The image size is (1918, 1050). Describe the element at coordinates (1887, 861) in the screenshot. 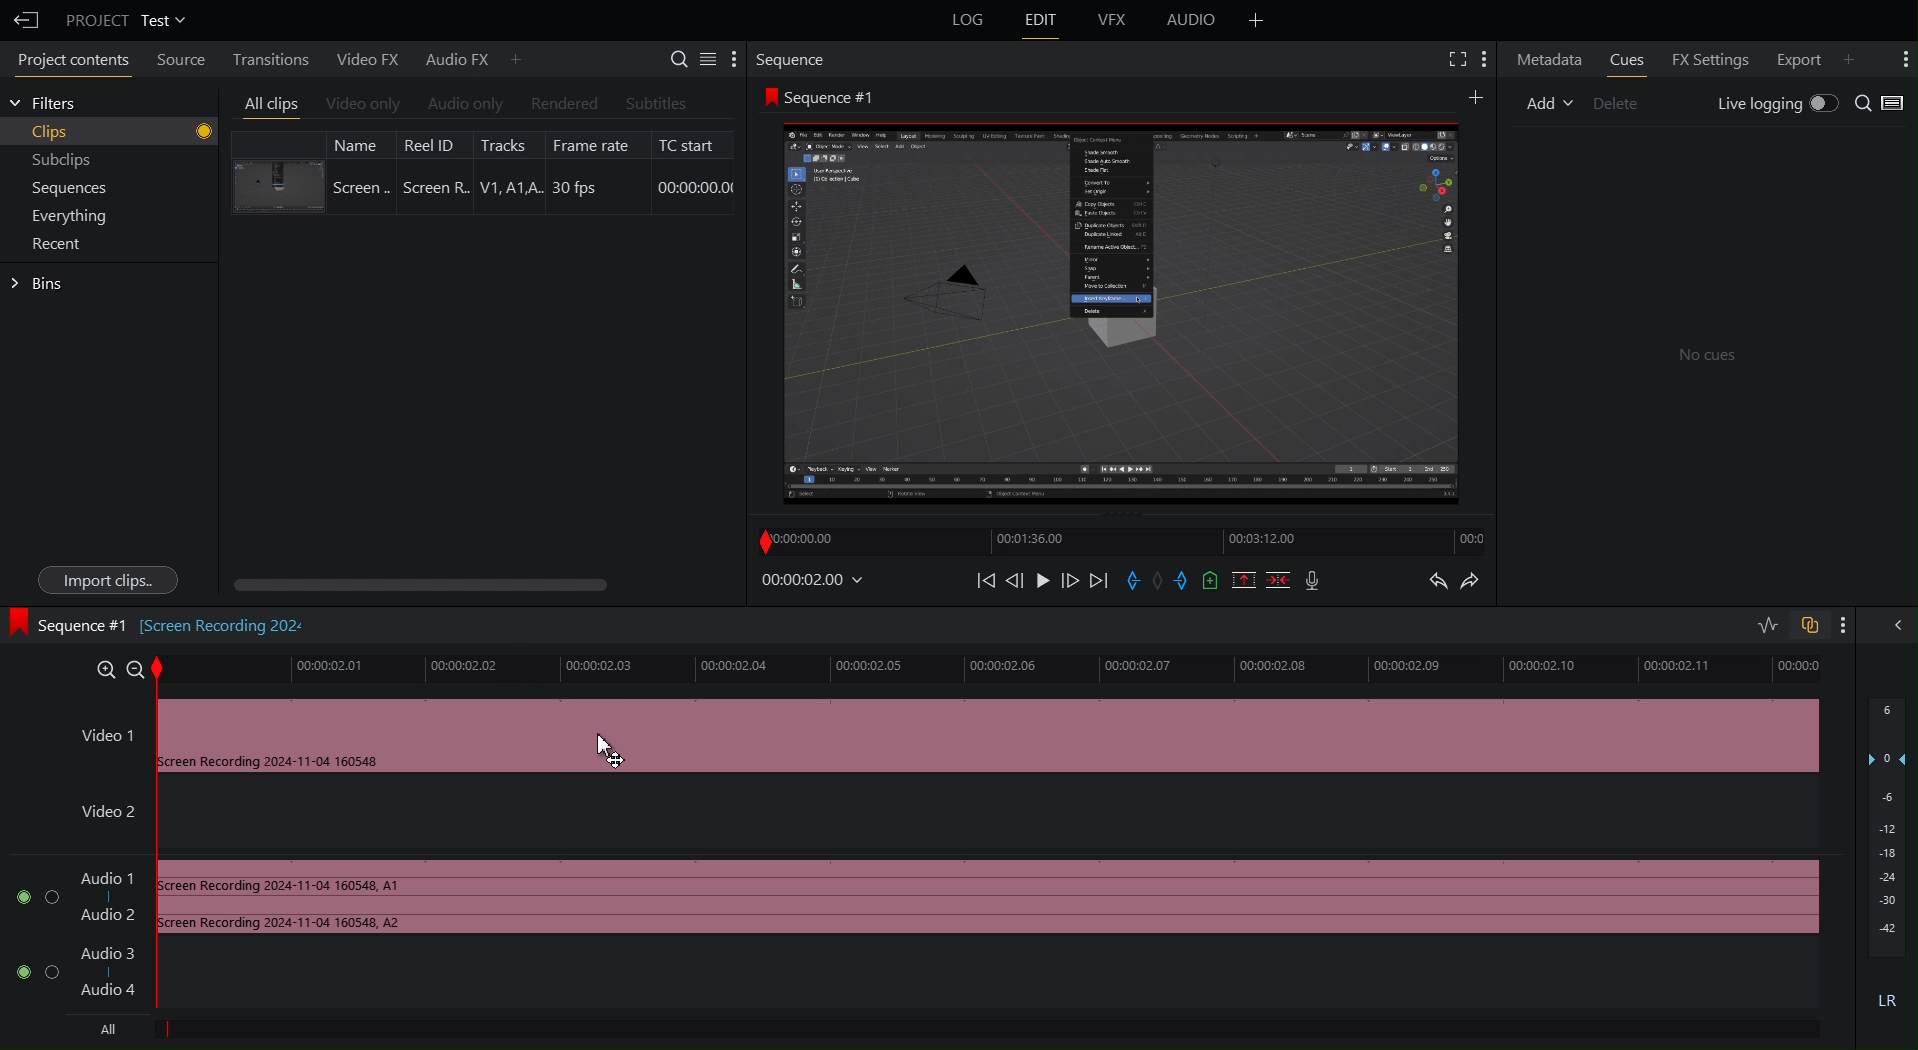

I see `Audio Levels` at that location.